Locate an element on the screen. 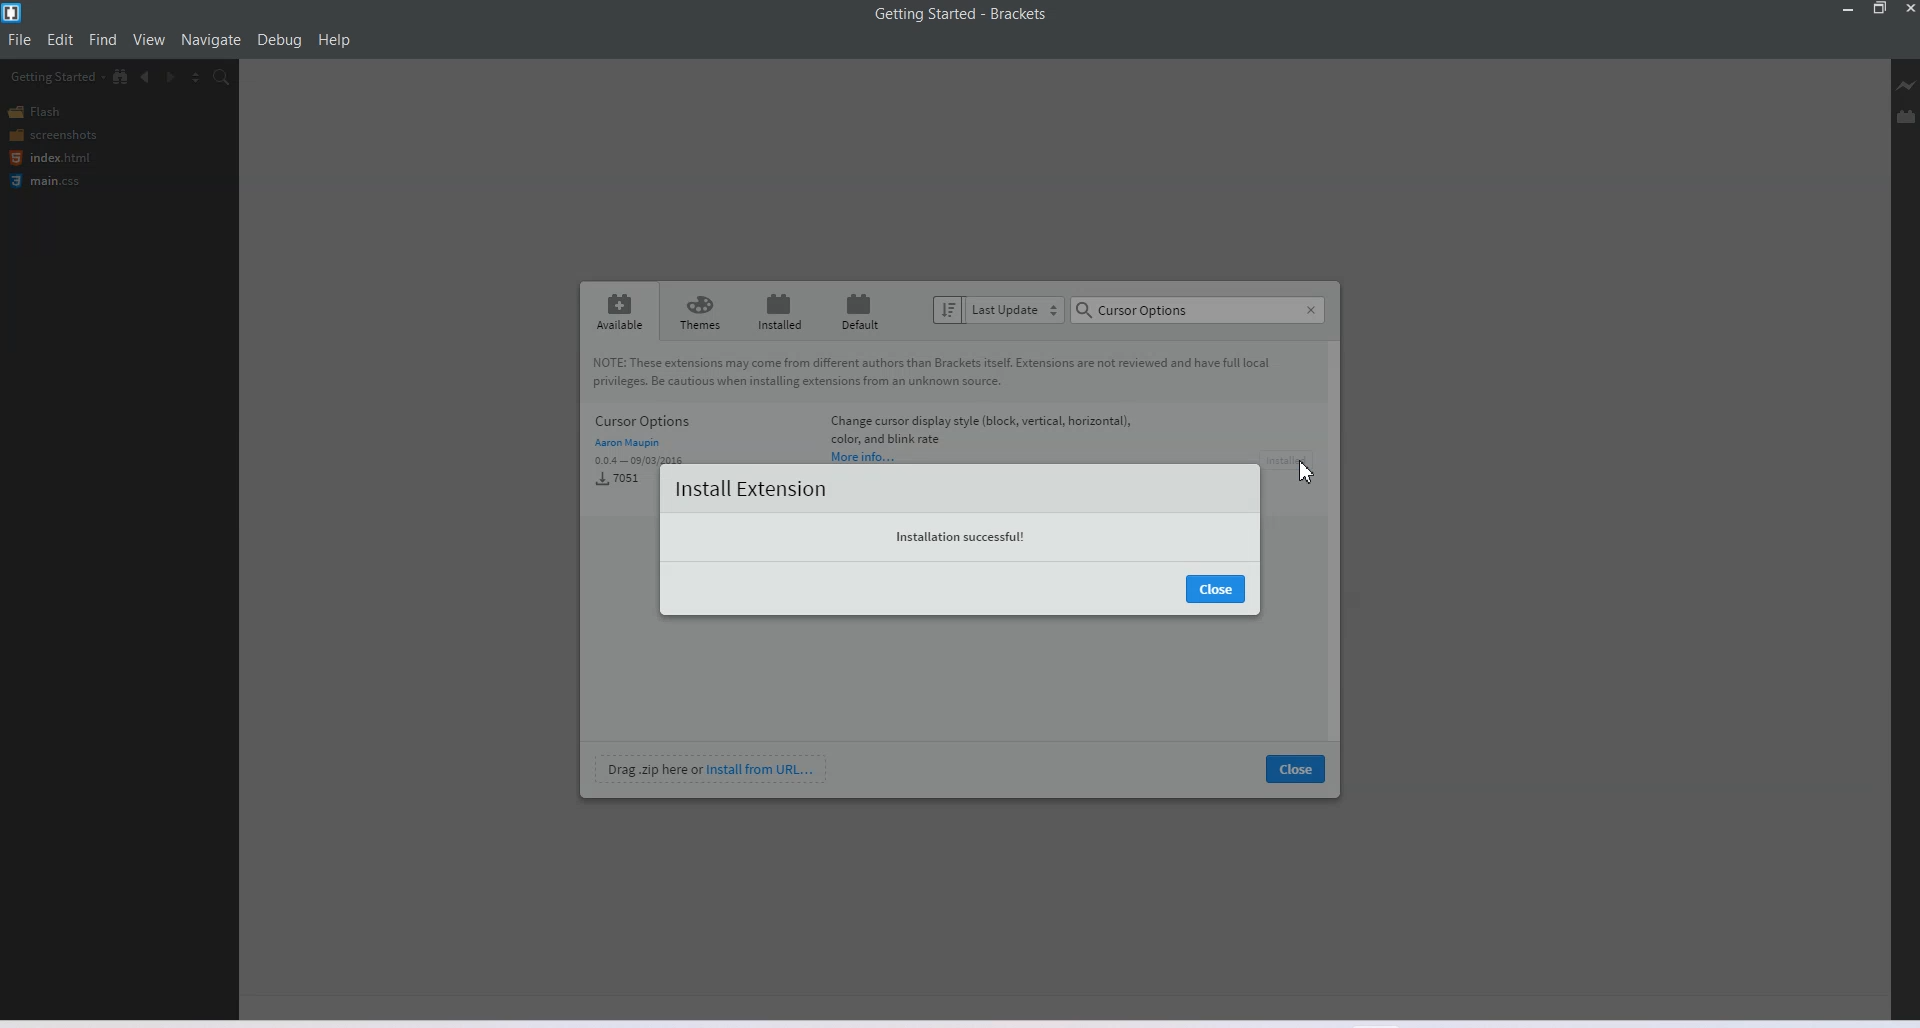 The image size is (1920, 1028). cursor options is located at coordinates (698, 422).